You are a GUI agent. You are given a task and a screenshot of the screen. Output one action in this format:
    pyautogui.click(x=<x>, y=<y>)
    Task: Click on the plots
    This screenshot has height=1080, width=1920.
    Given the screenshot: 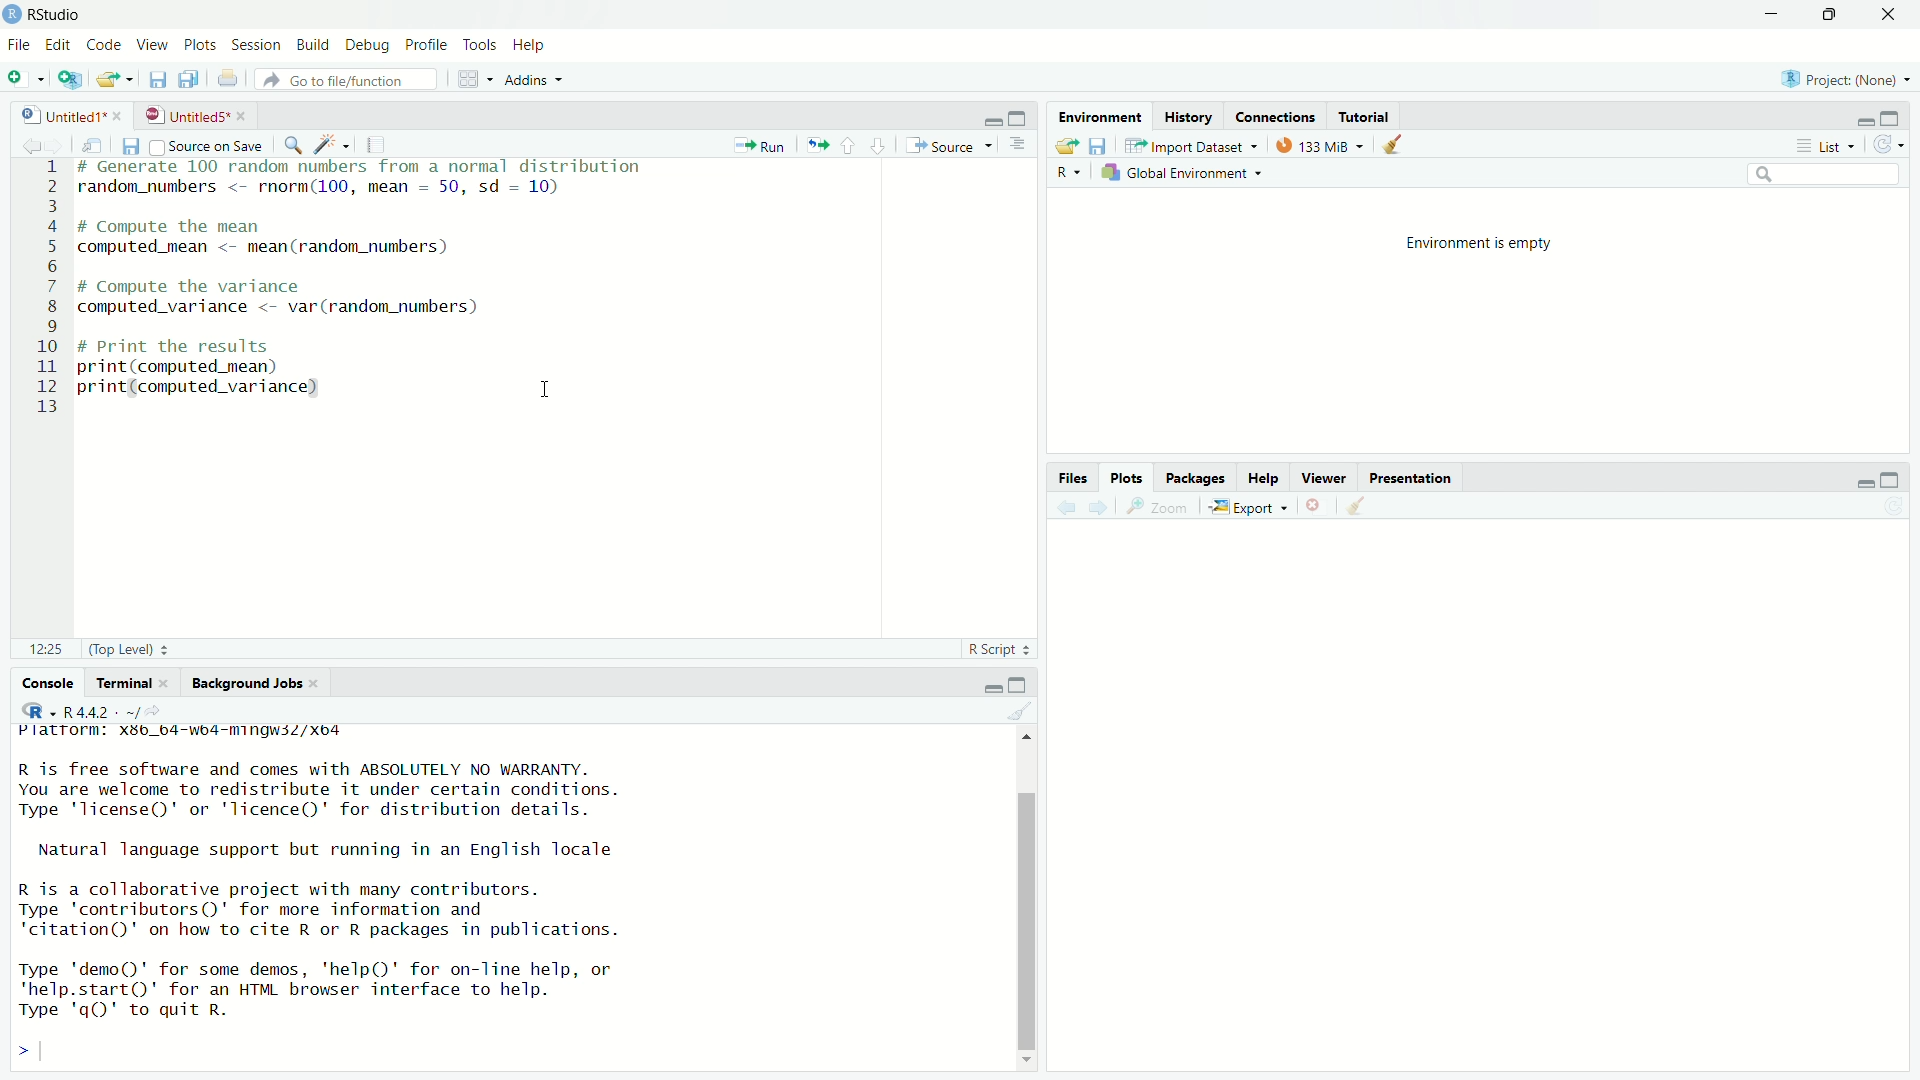 What is the action you would take?
    pyautogui.click(x=202, y=46)
    